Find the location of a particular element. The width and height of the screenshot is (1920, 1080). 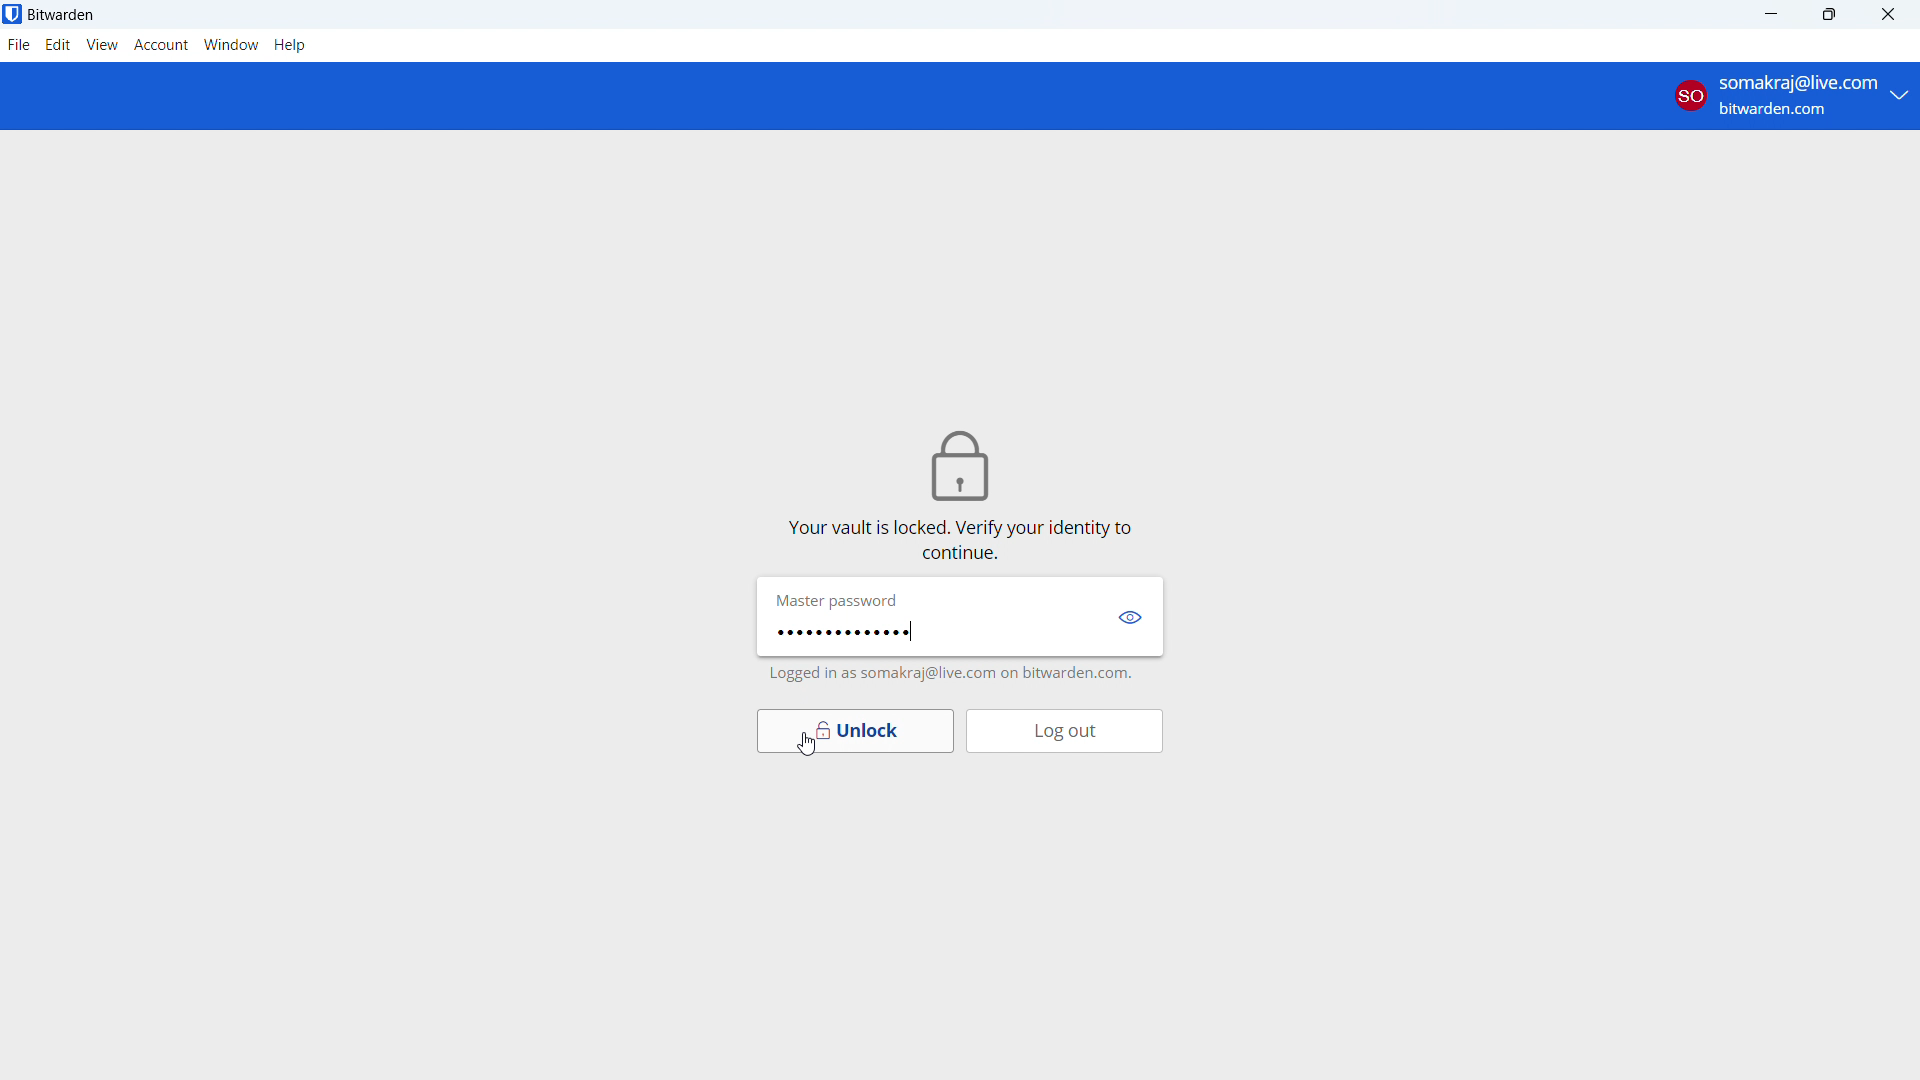

cursor is located at coordinates (807, 748).